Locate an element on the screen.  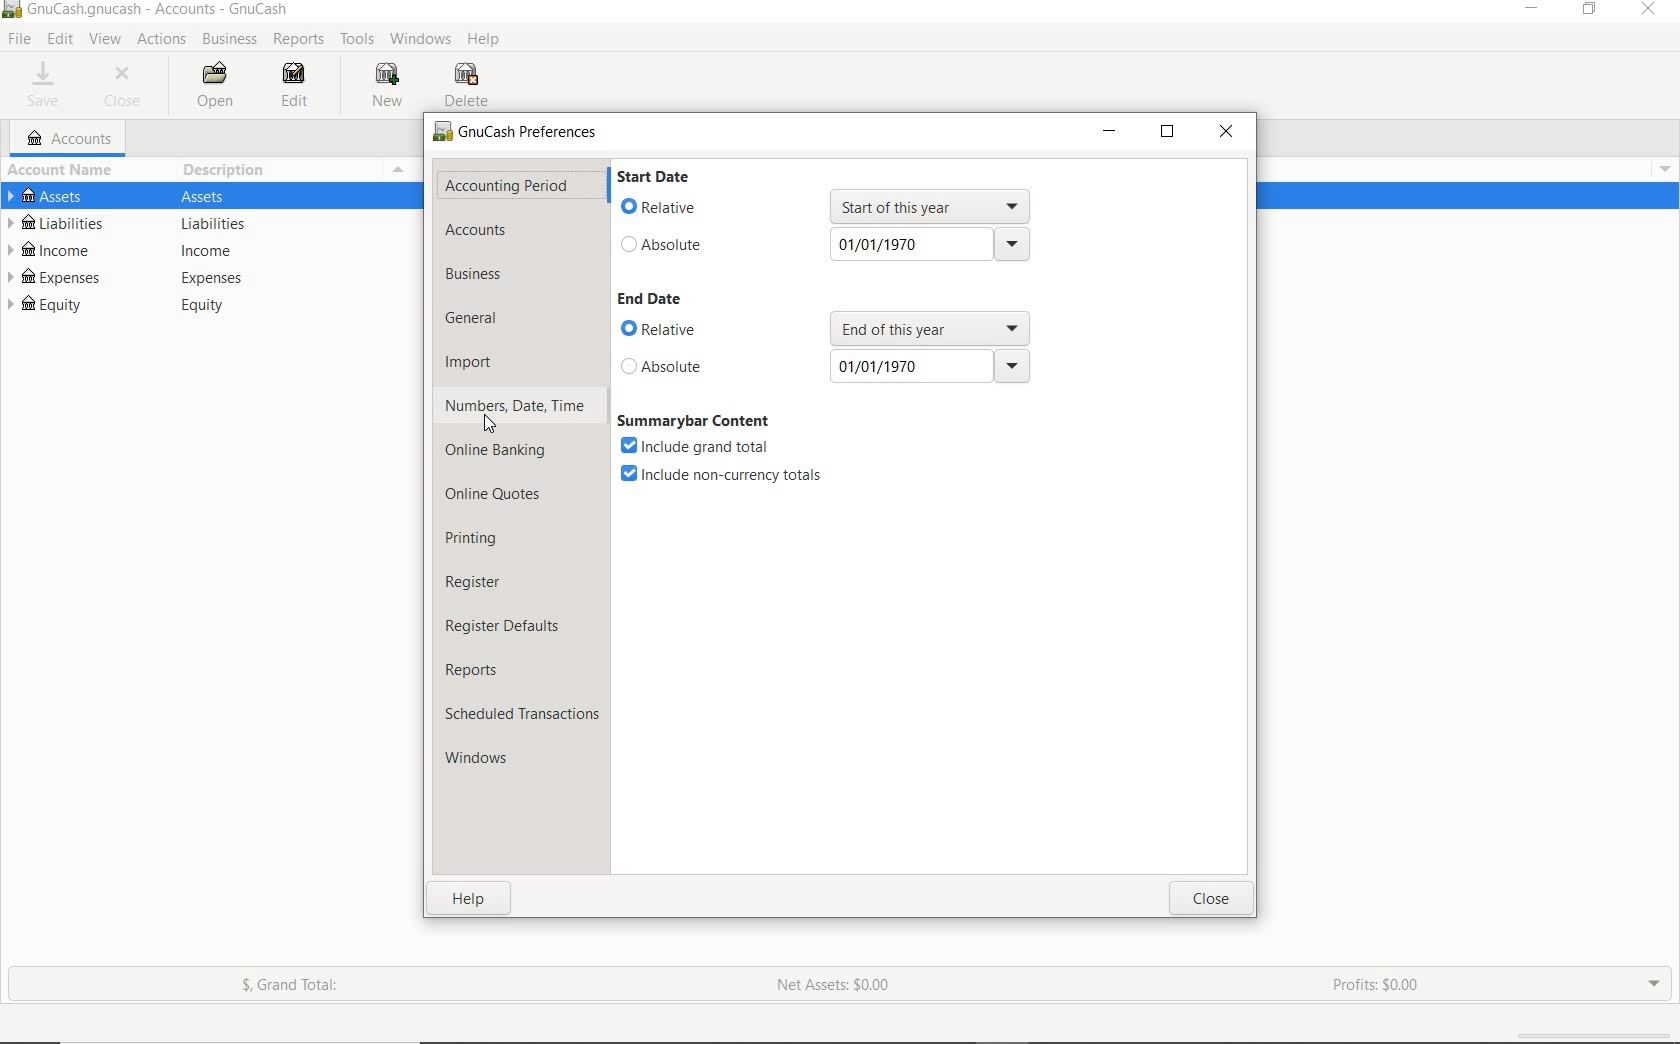
reports is located at coordinates (494, 670).